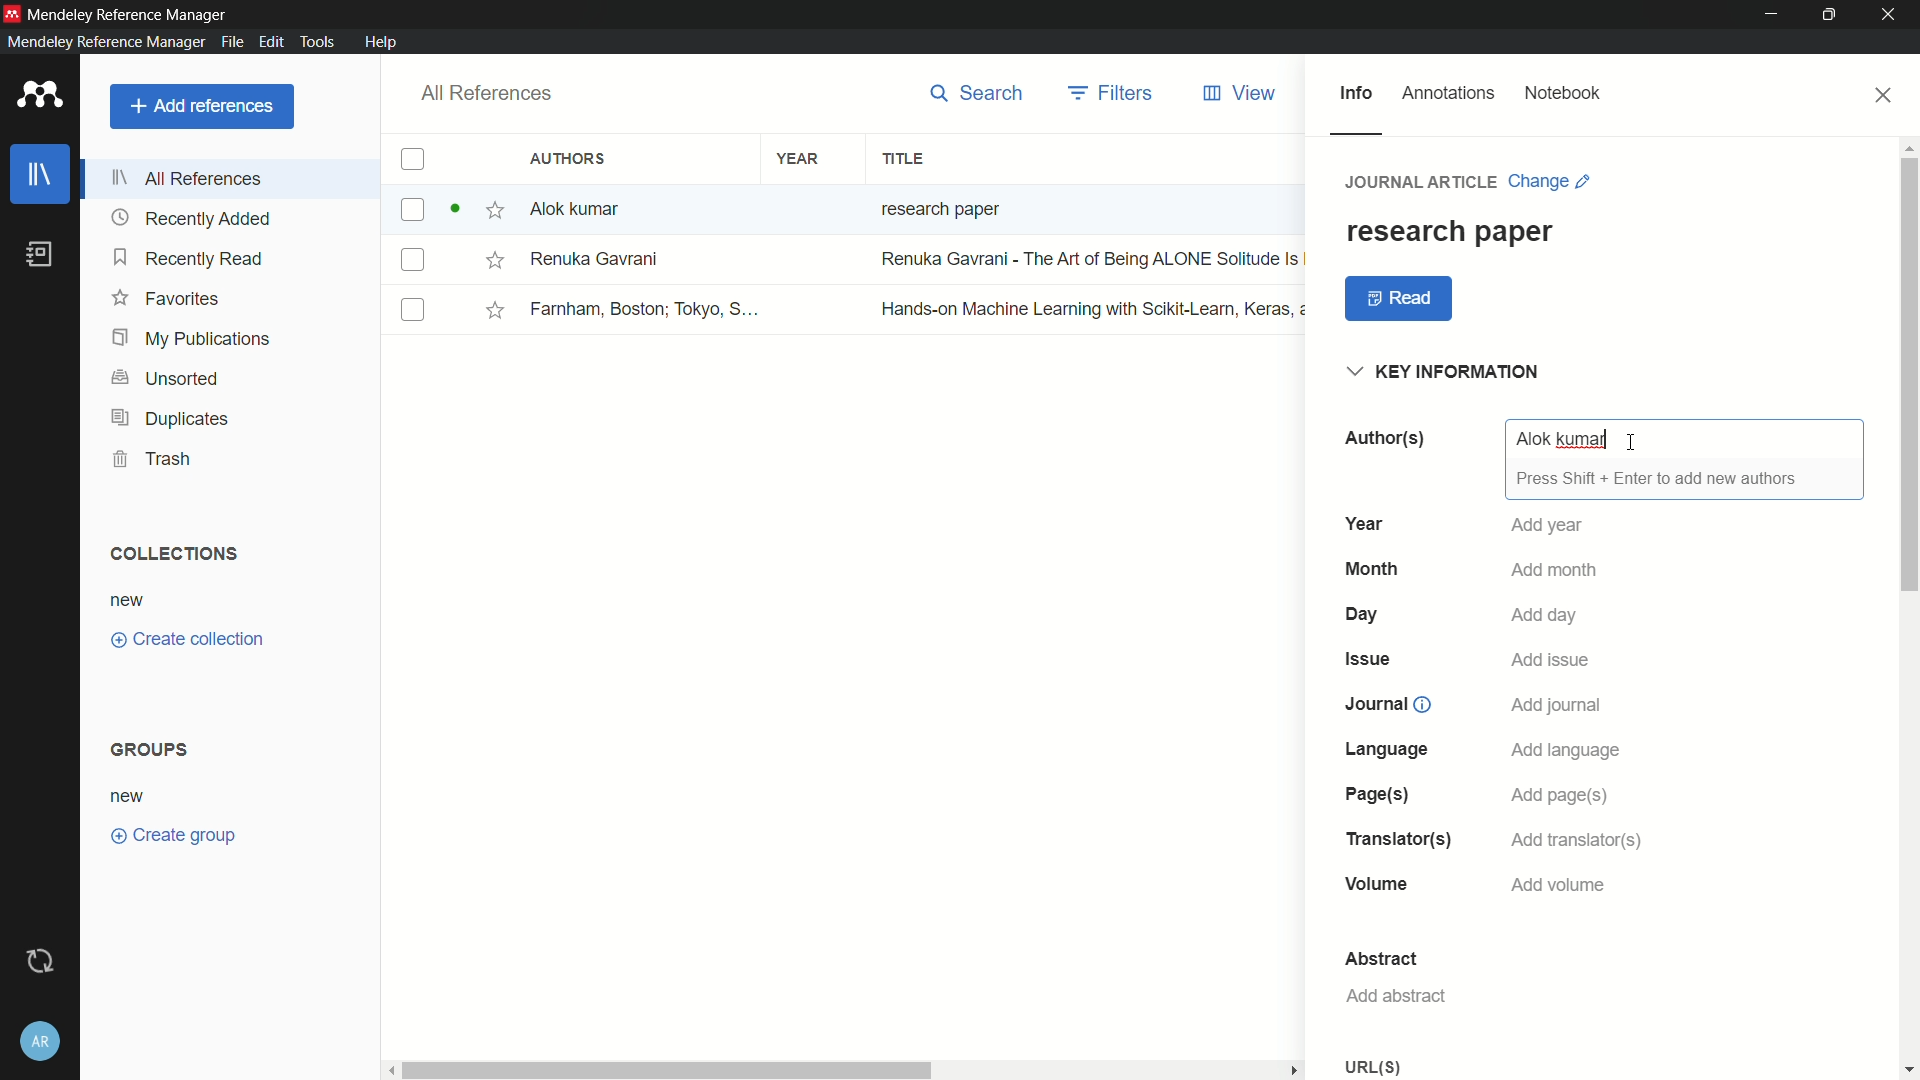  Describe the element at coordinates (129, 14) in the screenshot. I see `app name` at that location.